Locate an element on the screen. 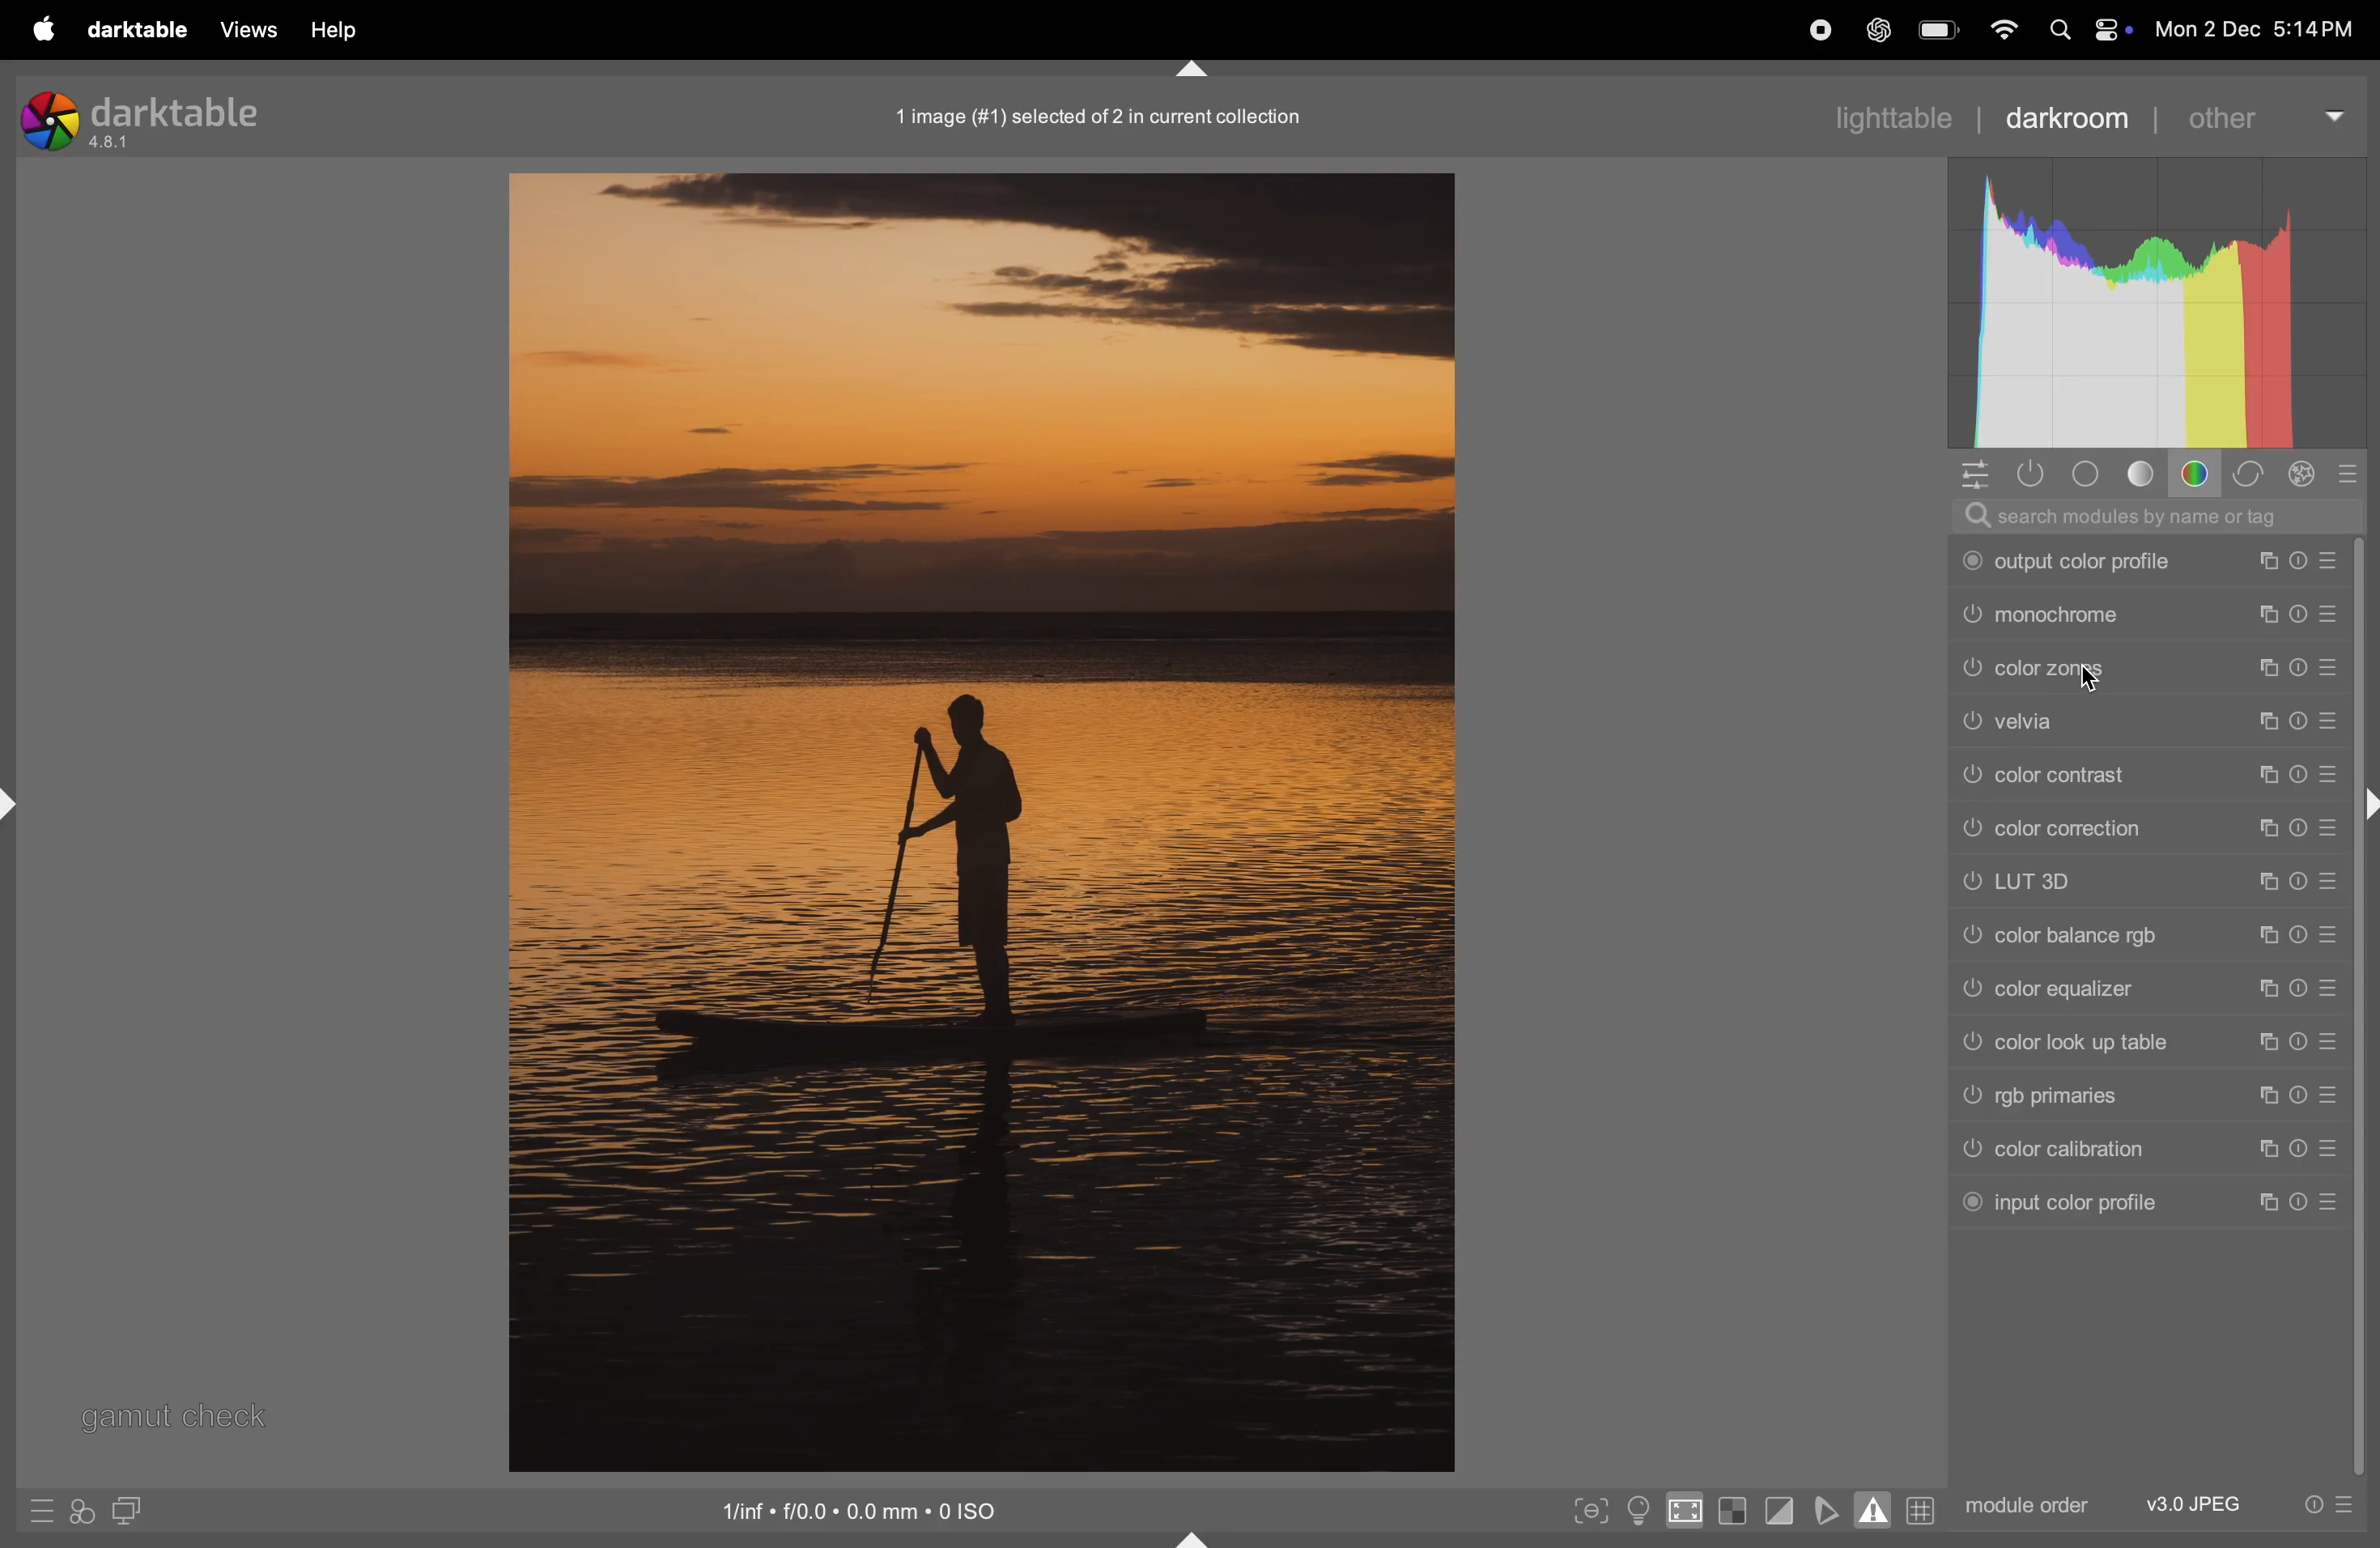  preset is located at coordinates (2331, 1039).